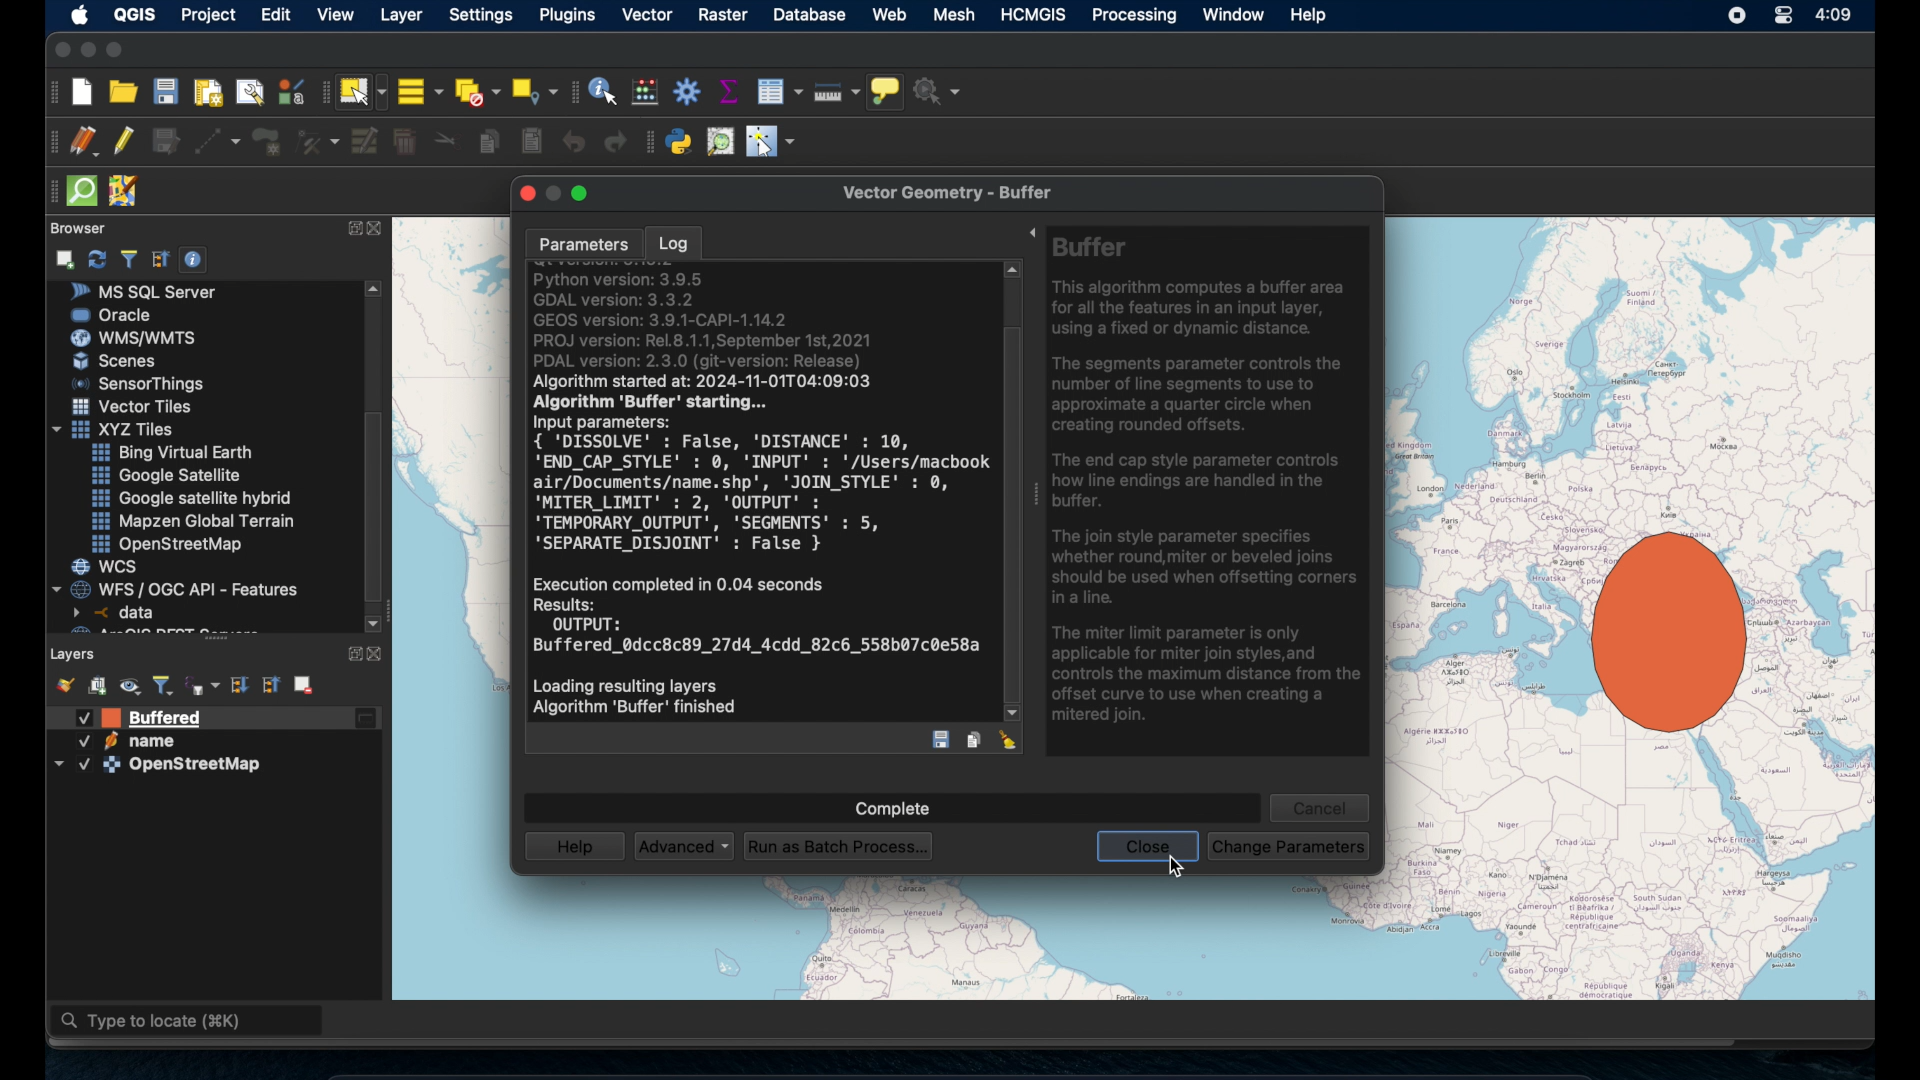  What do you see at coordinates (352, 227) in the screenshot?
I see `expand` at bounding box center [352, 227].